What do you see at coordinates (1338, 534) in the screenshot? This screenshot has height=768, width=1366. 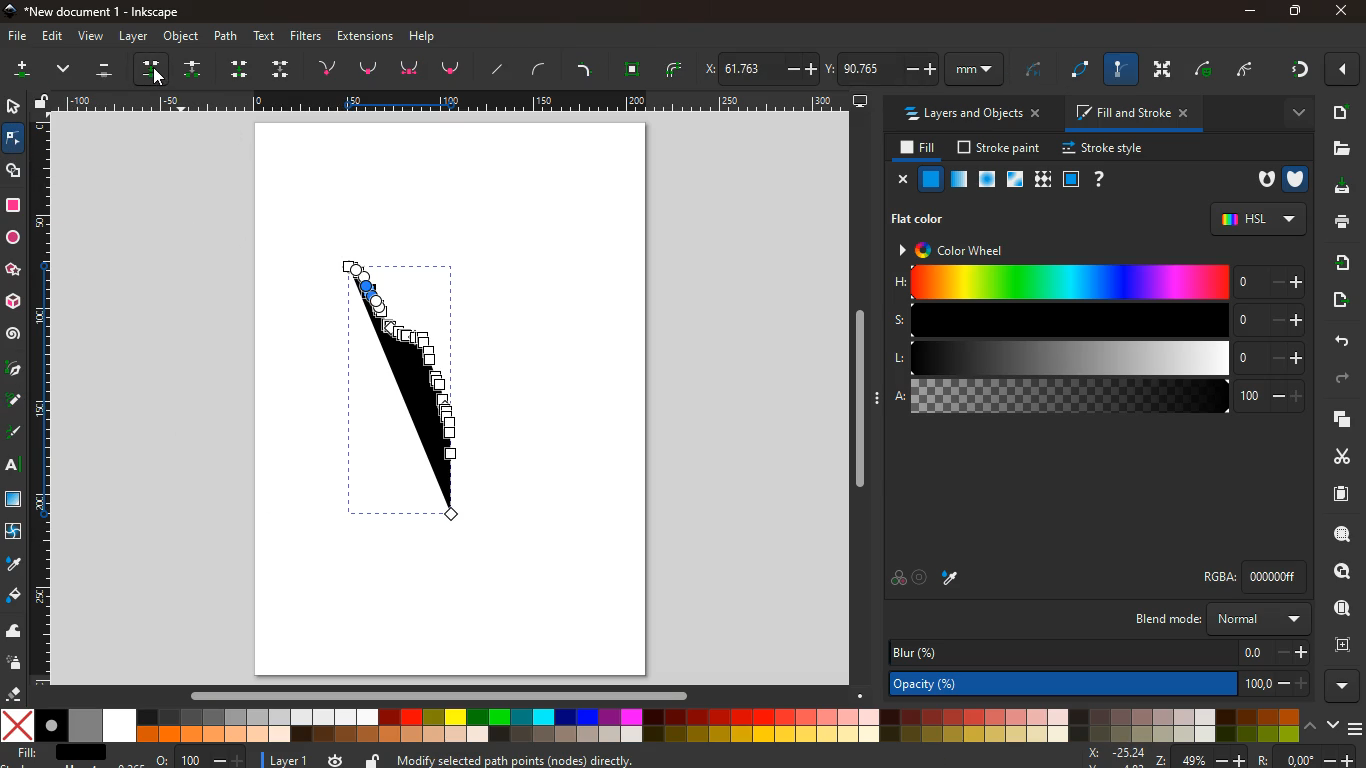 I see `search` at bounding box center [1338, 534].